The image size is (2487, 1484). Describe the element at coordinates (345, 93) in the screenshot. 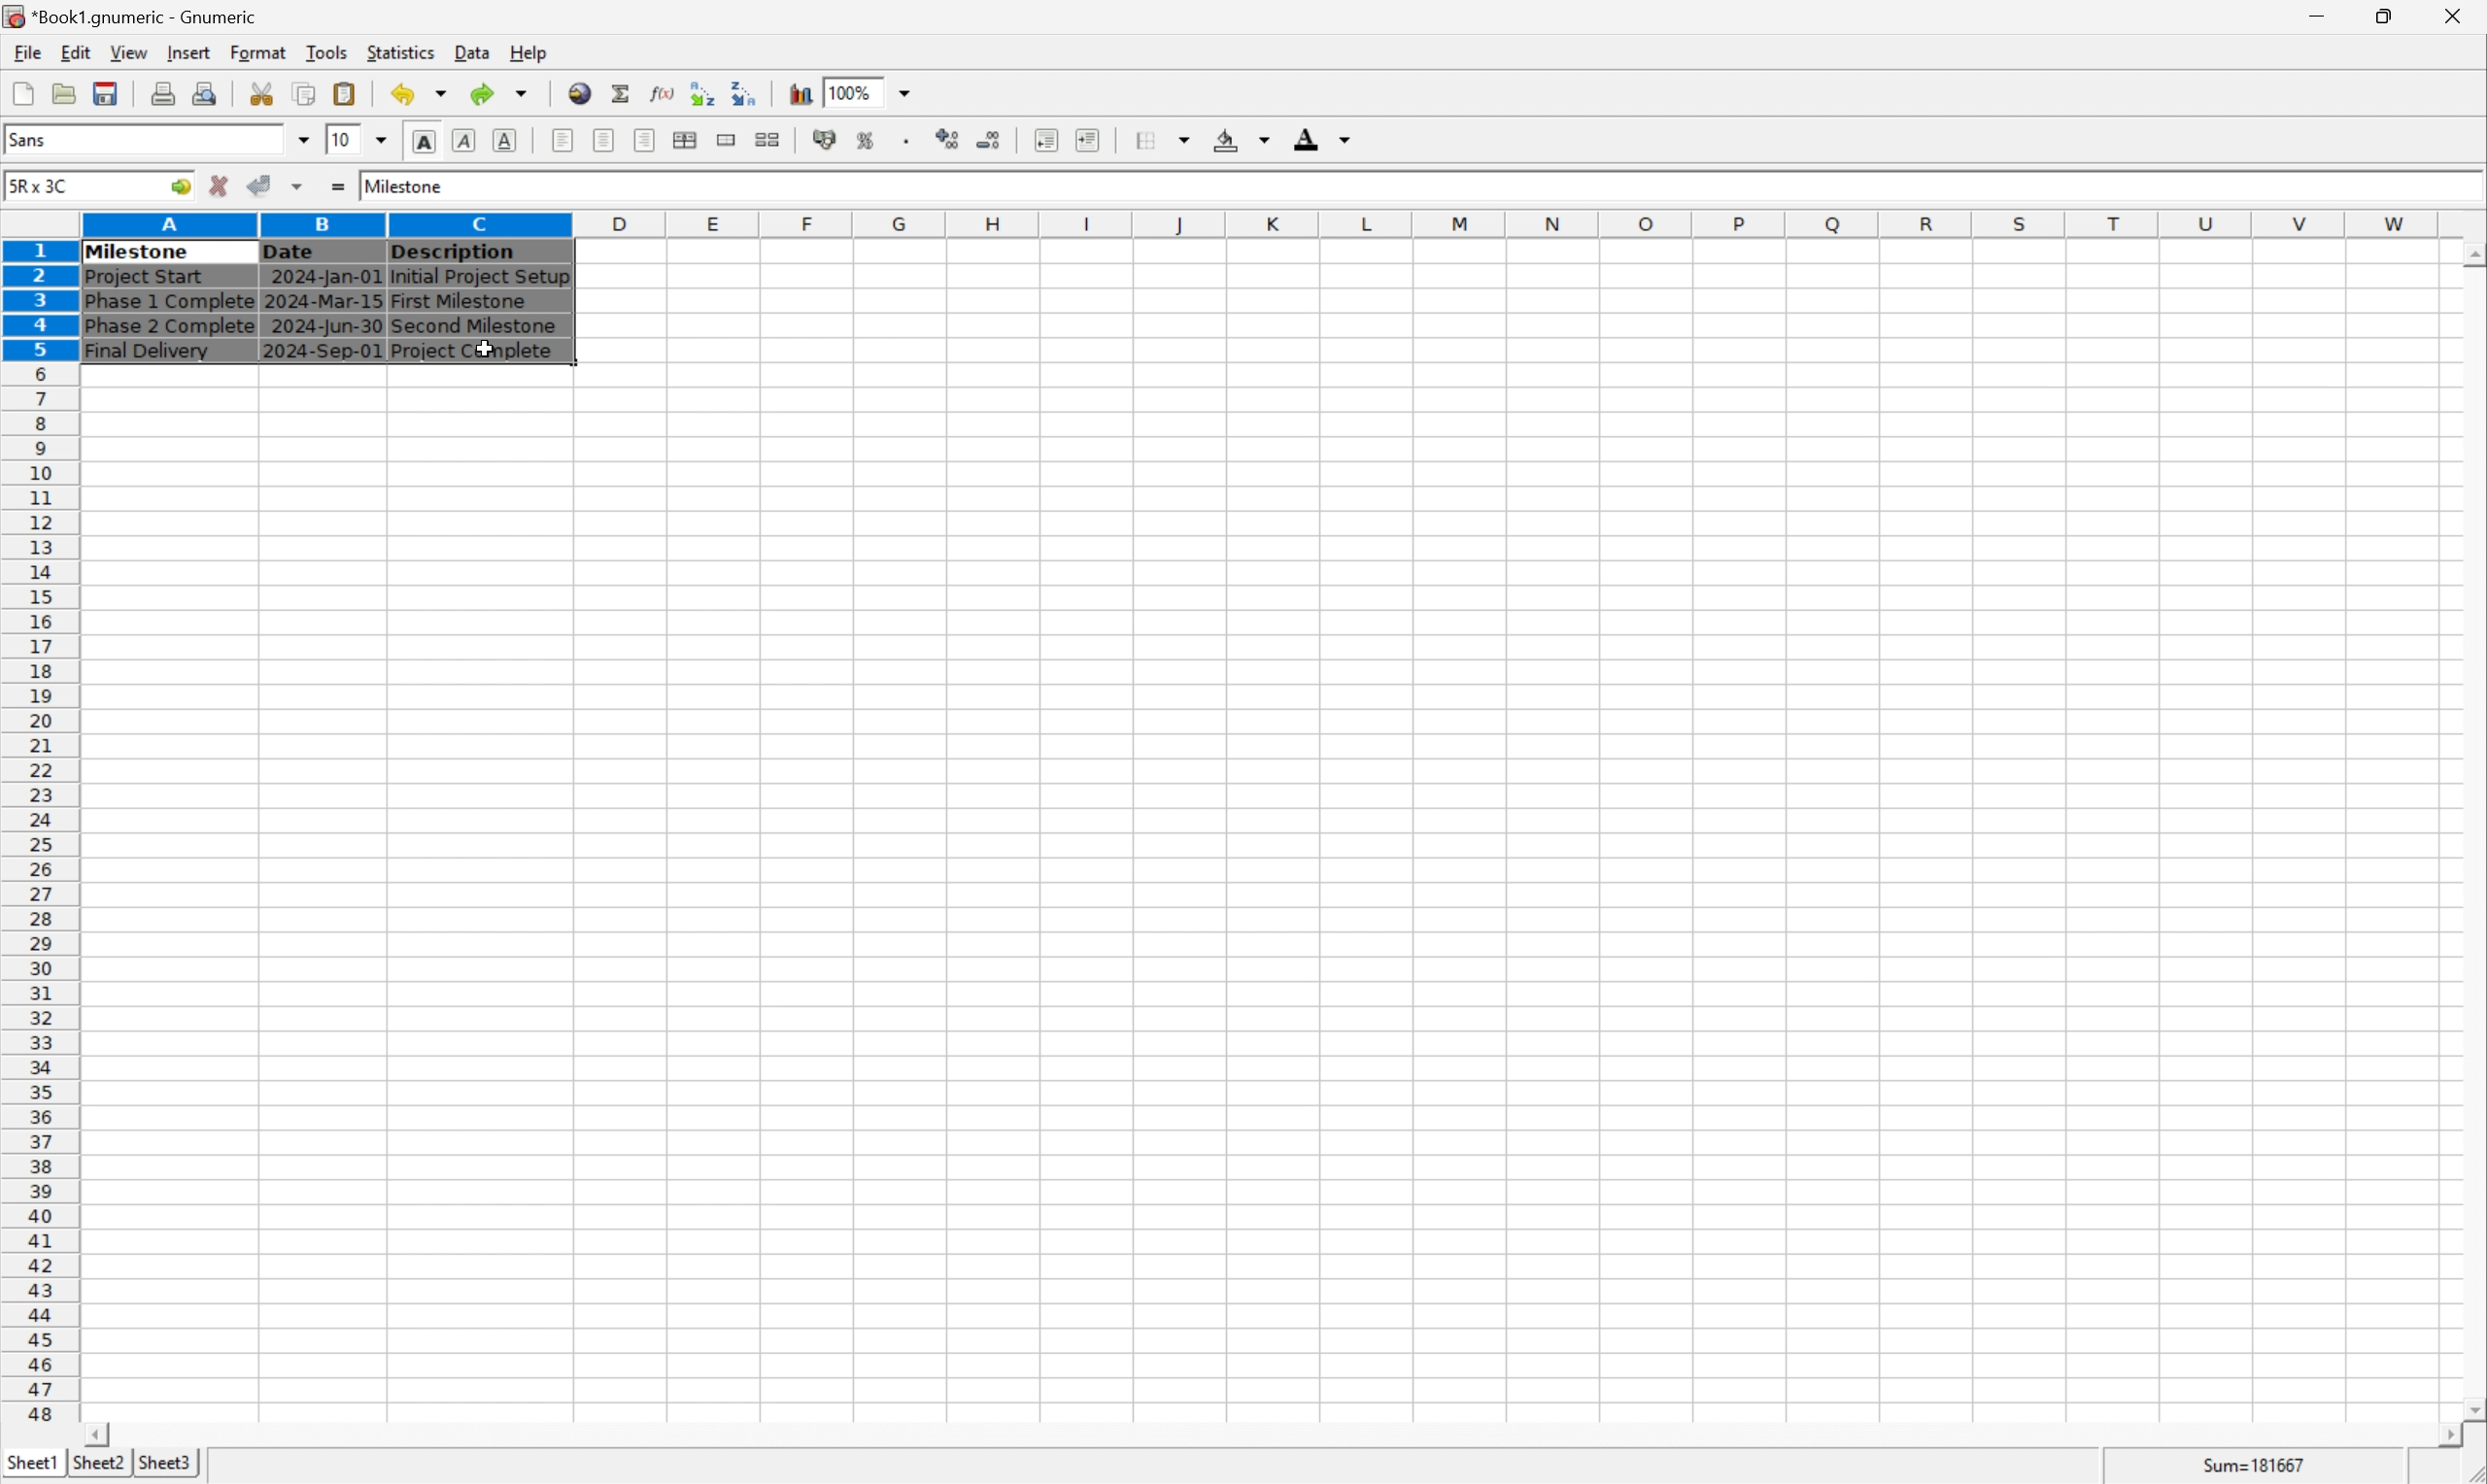

I see `paste` at that location.